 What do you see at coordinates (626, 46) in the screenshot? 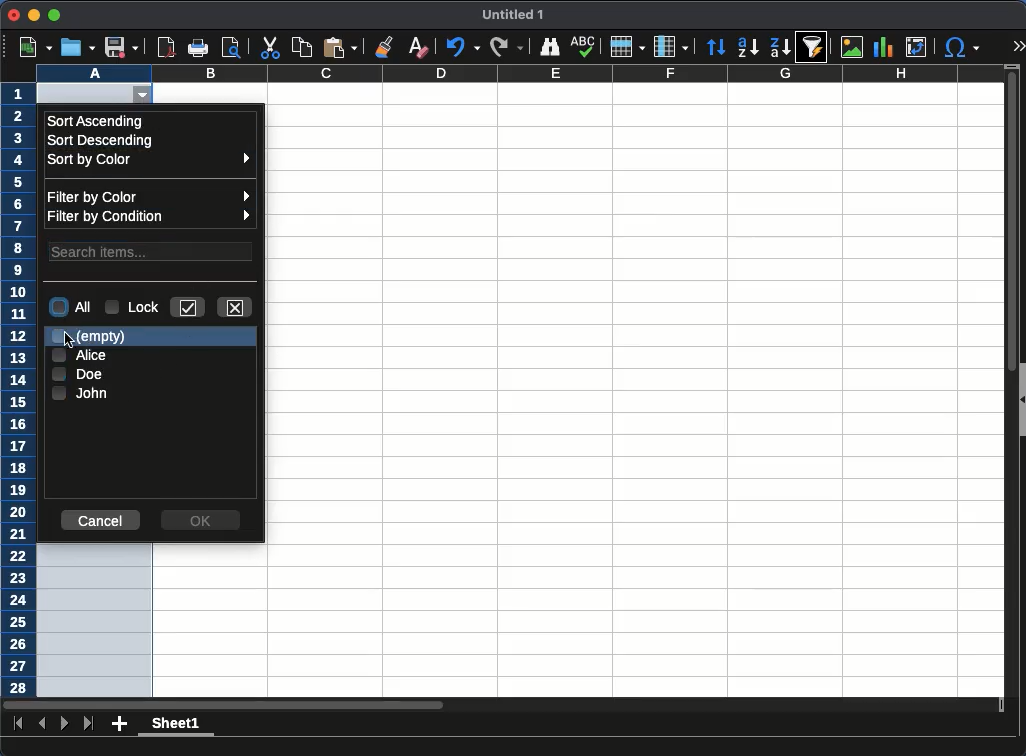
I see `row` at bounding box center [626, 46].